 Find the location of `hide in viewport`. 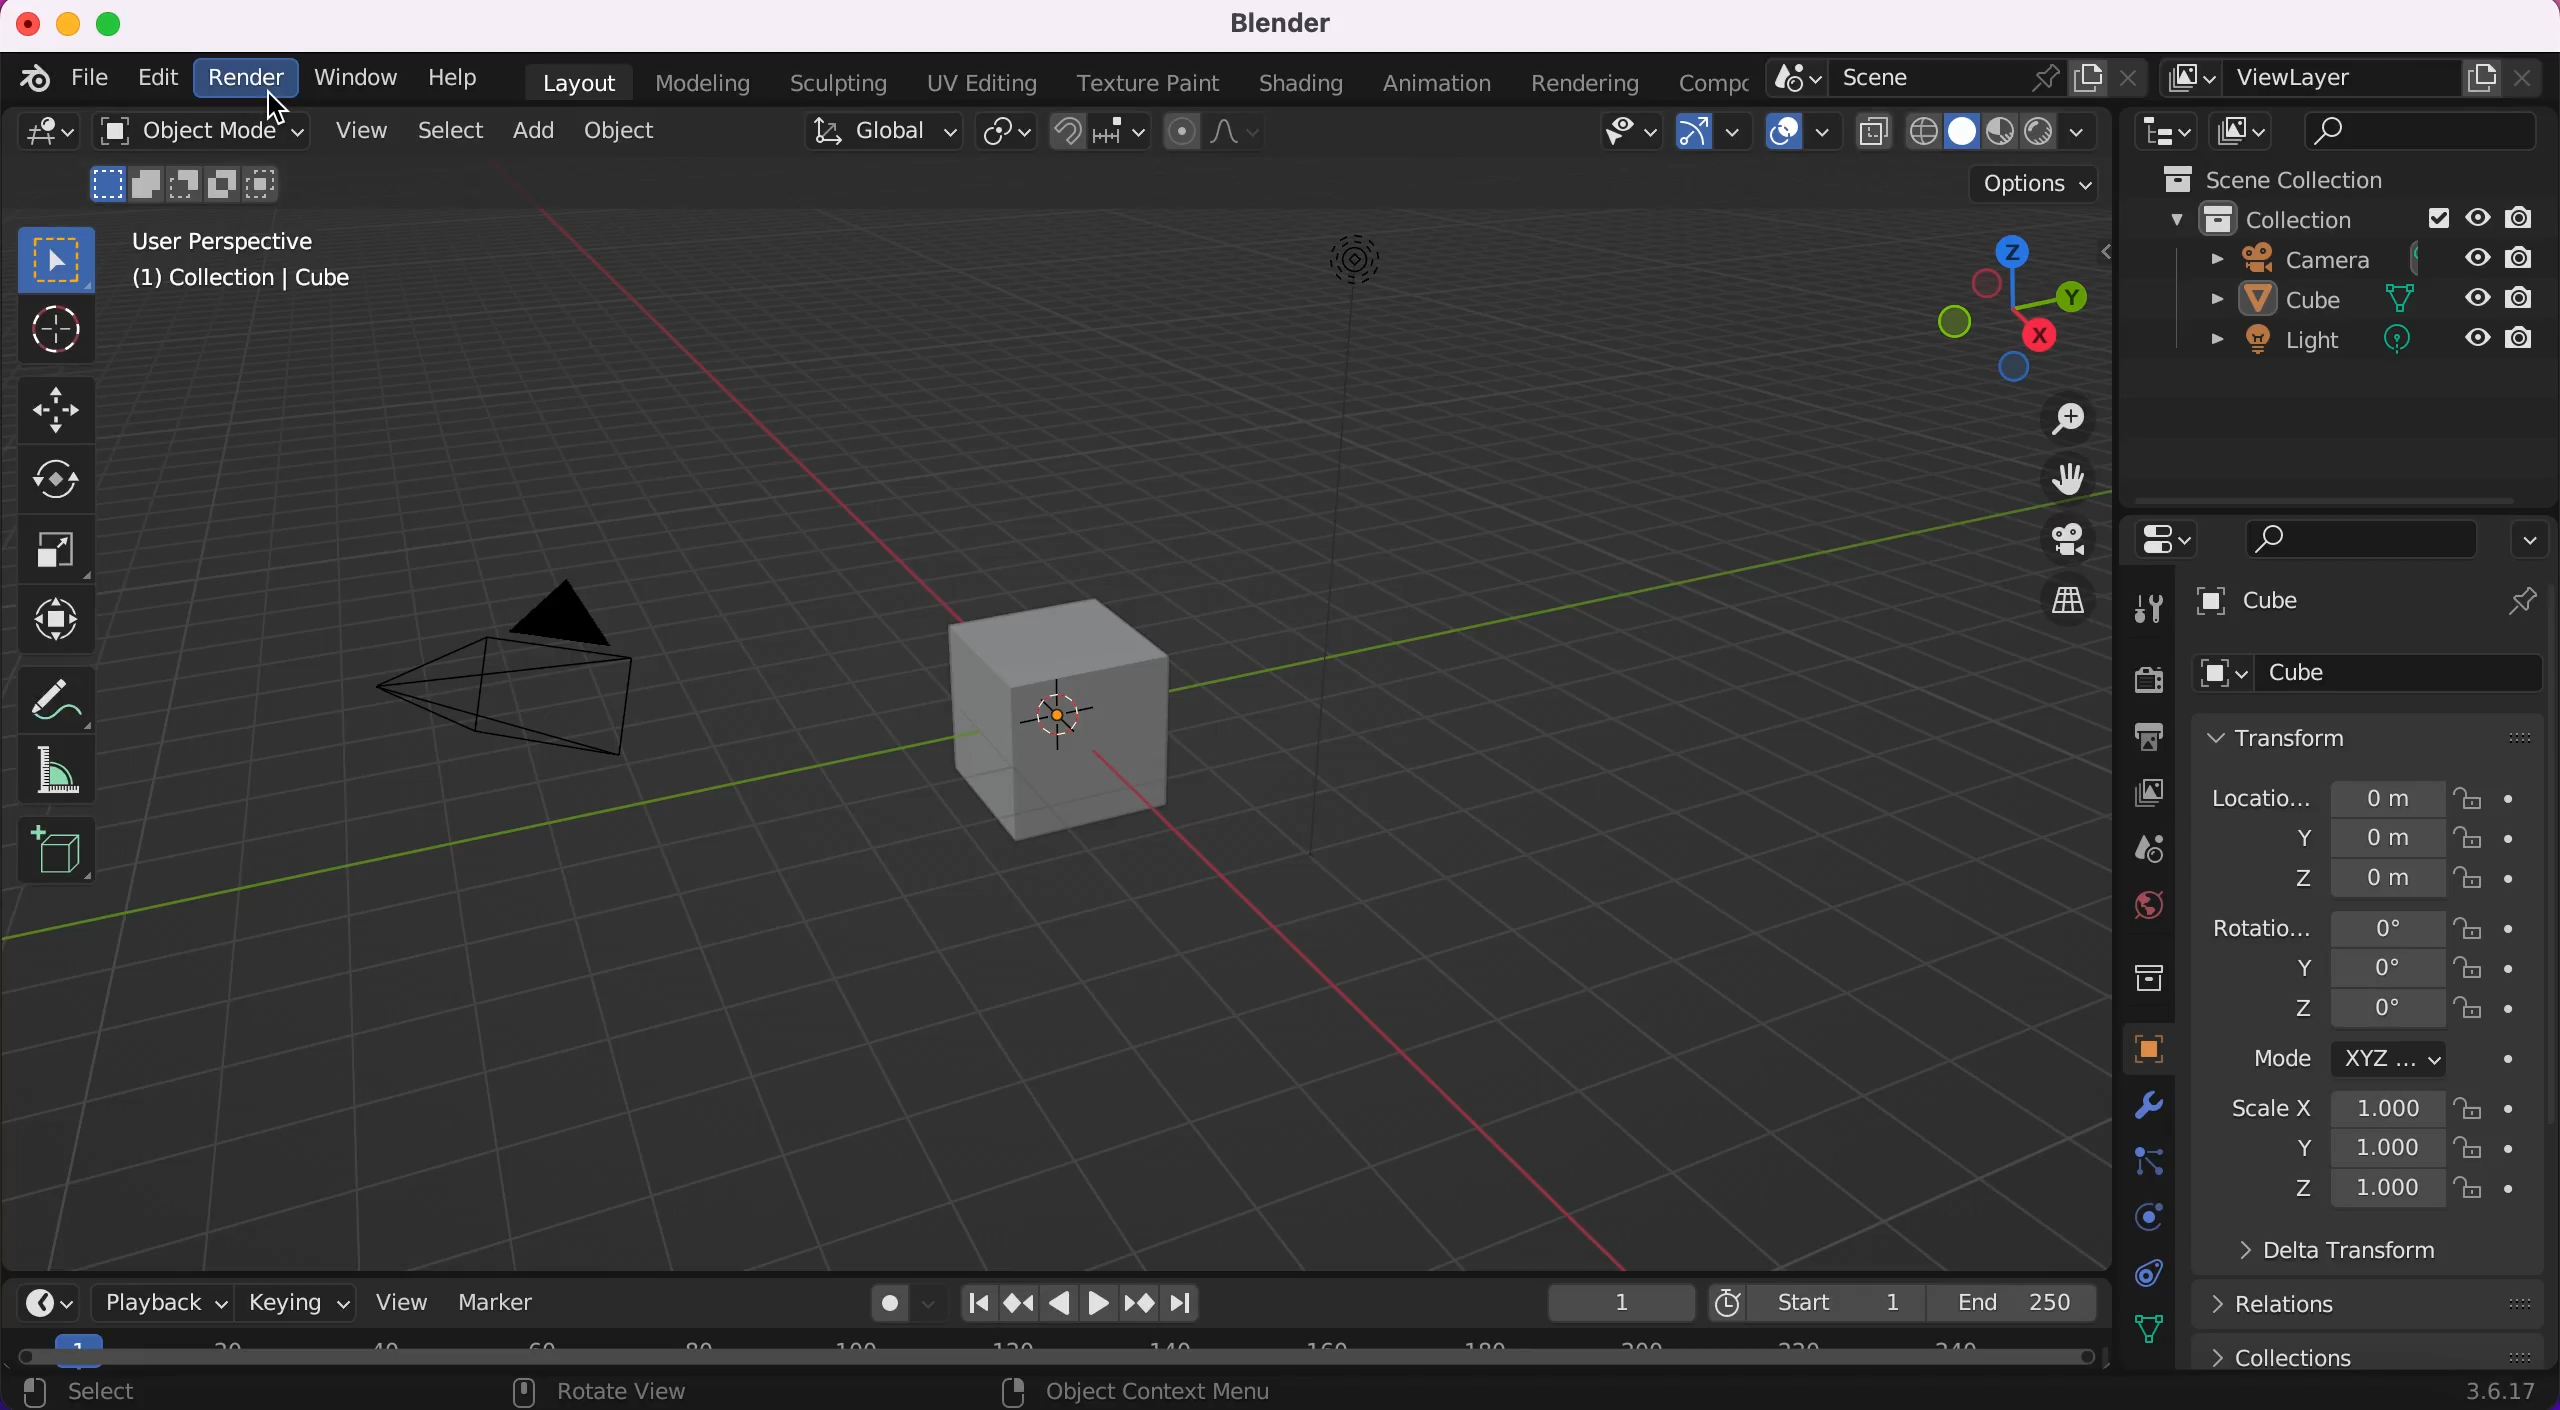

hide in viewport is located at coordinates (2476, 218).